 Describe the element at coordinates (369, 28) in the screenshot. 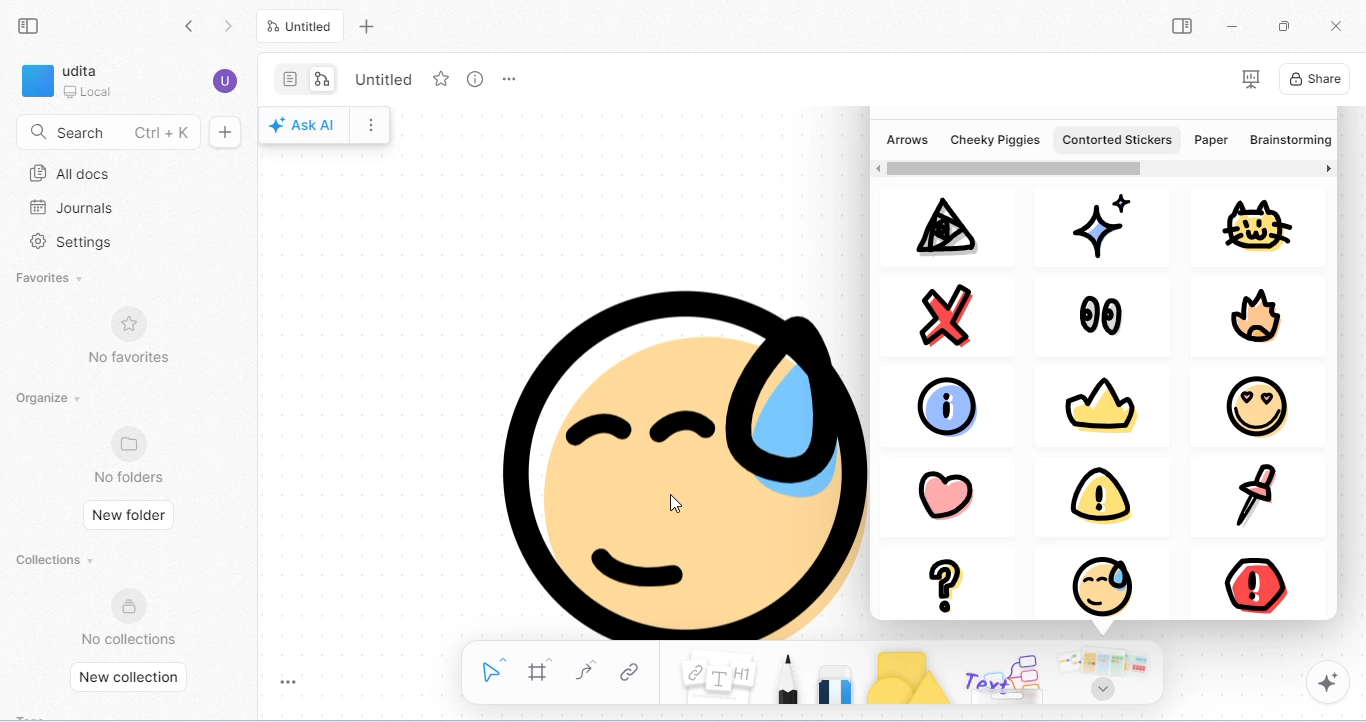

I see `new tab` at that location.